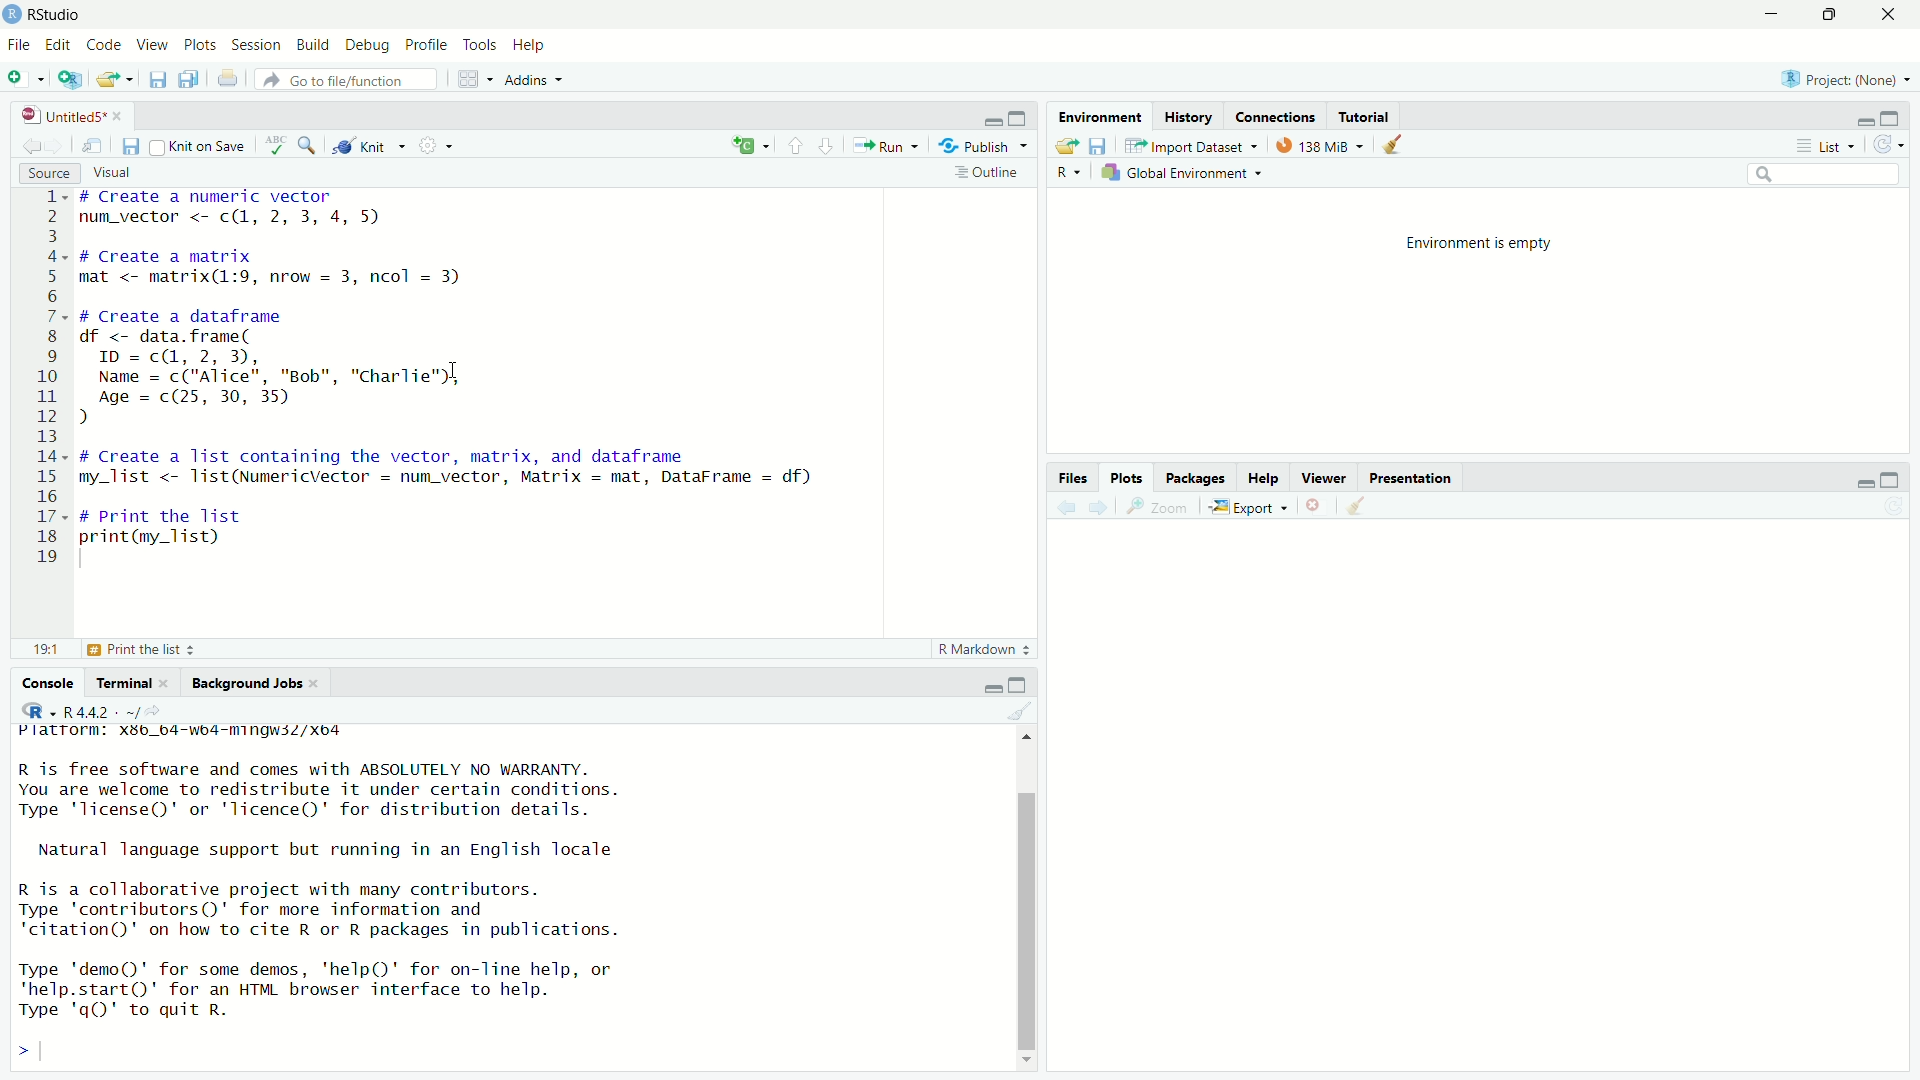 This screenshot has height=1080, width=1920. What do you see at coordinates (1280, 116) in the screenshot?
I see `Connections` at bounding box center [1280, 116].